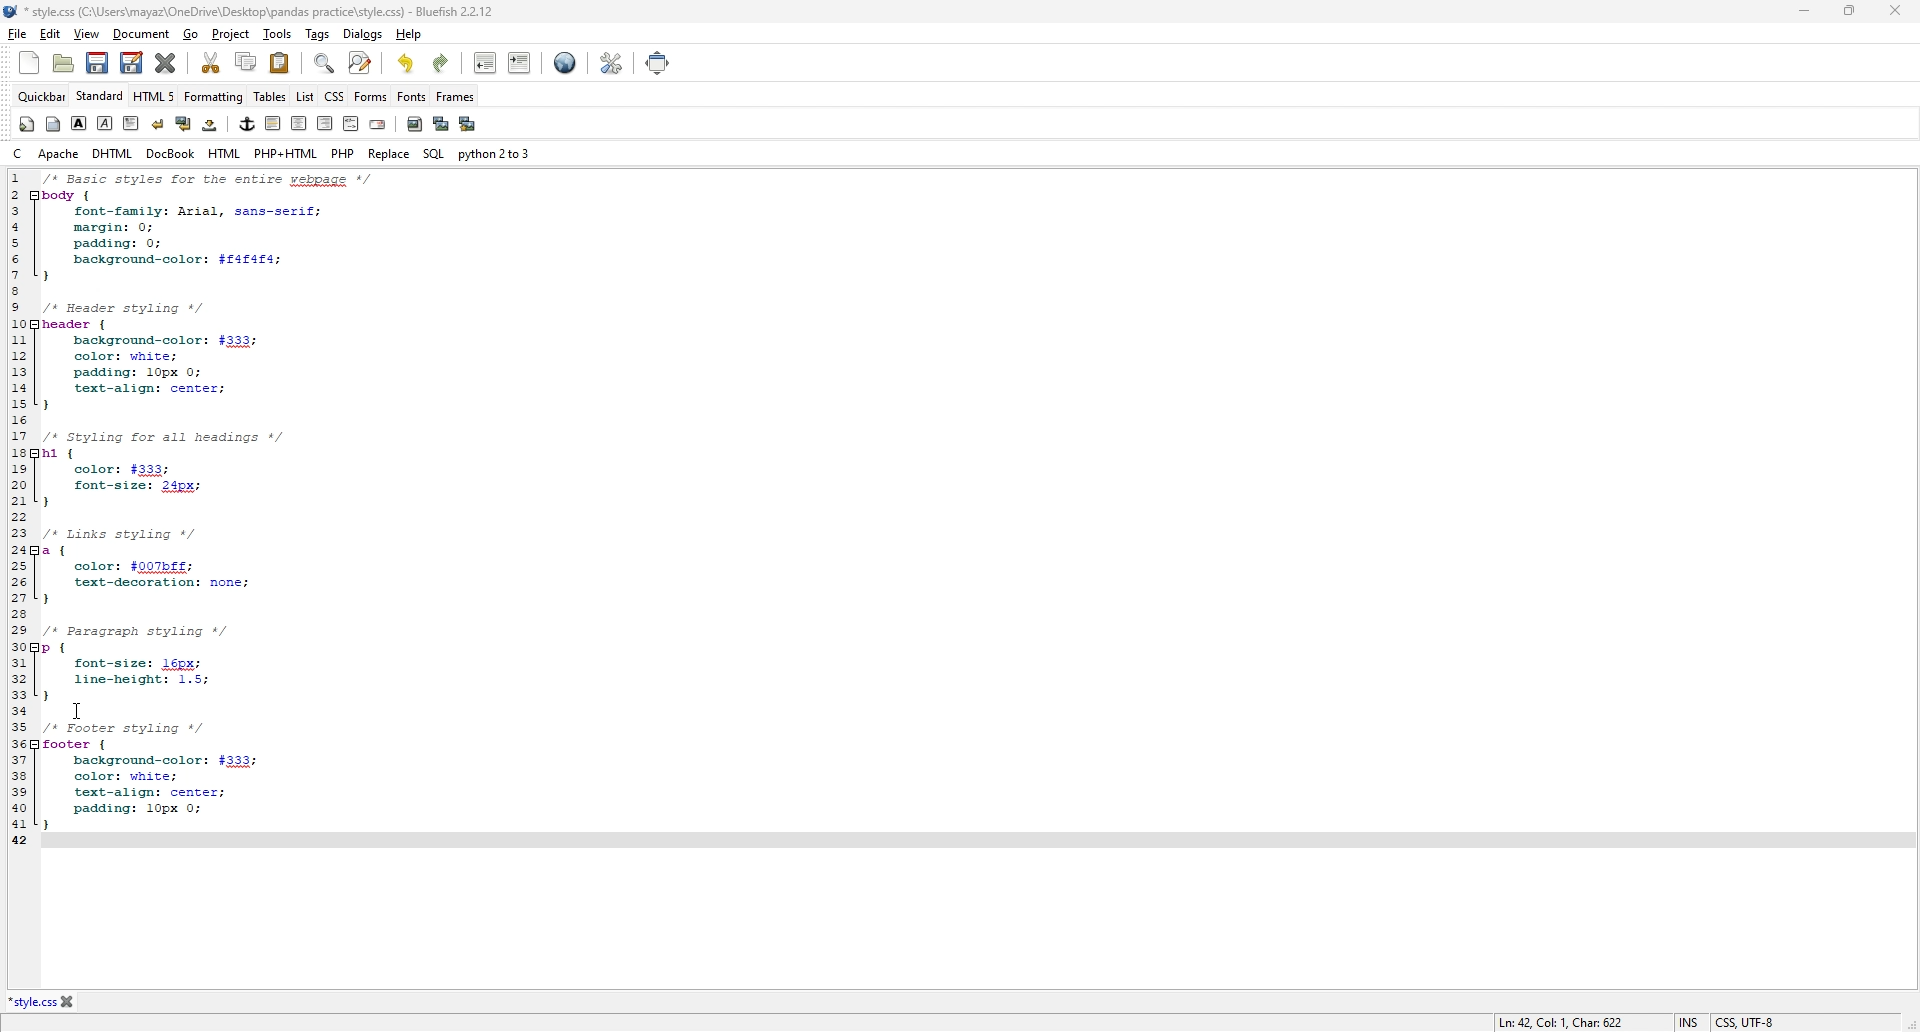  What do you see at coordinates (183, 124) in the screenshot?
I see `break and clear` at bounding box center [183, 124].